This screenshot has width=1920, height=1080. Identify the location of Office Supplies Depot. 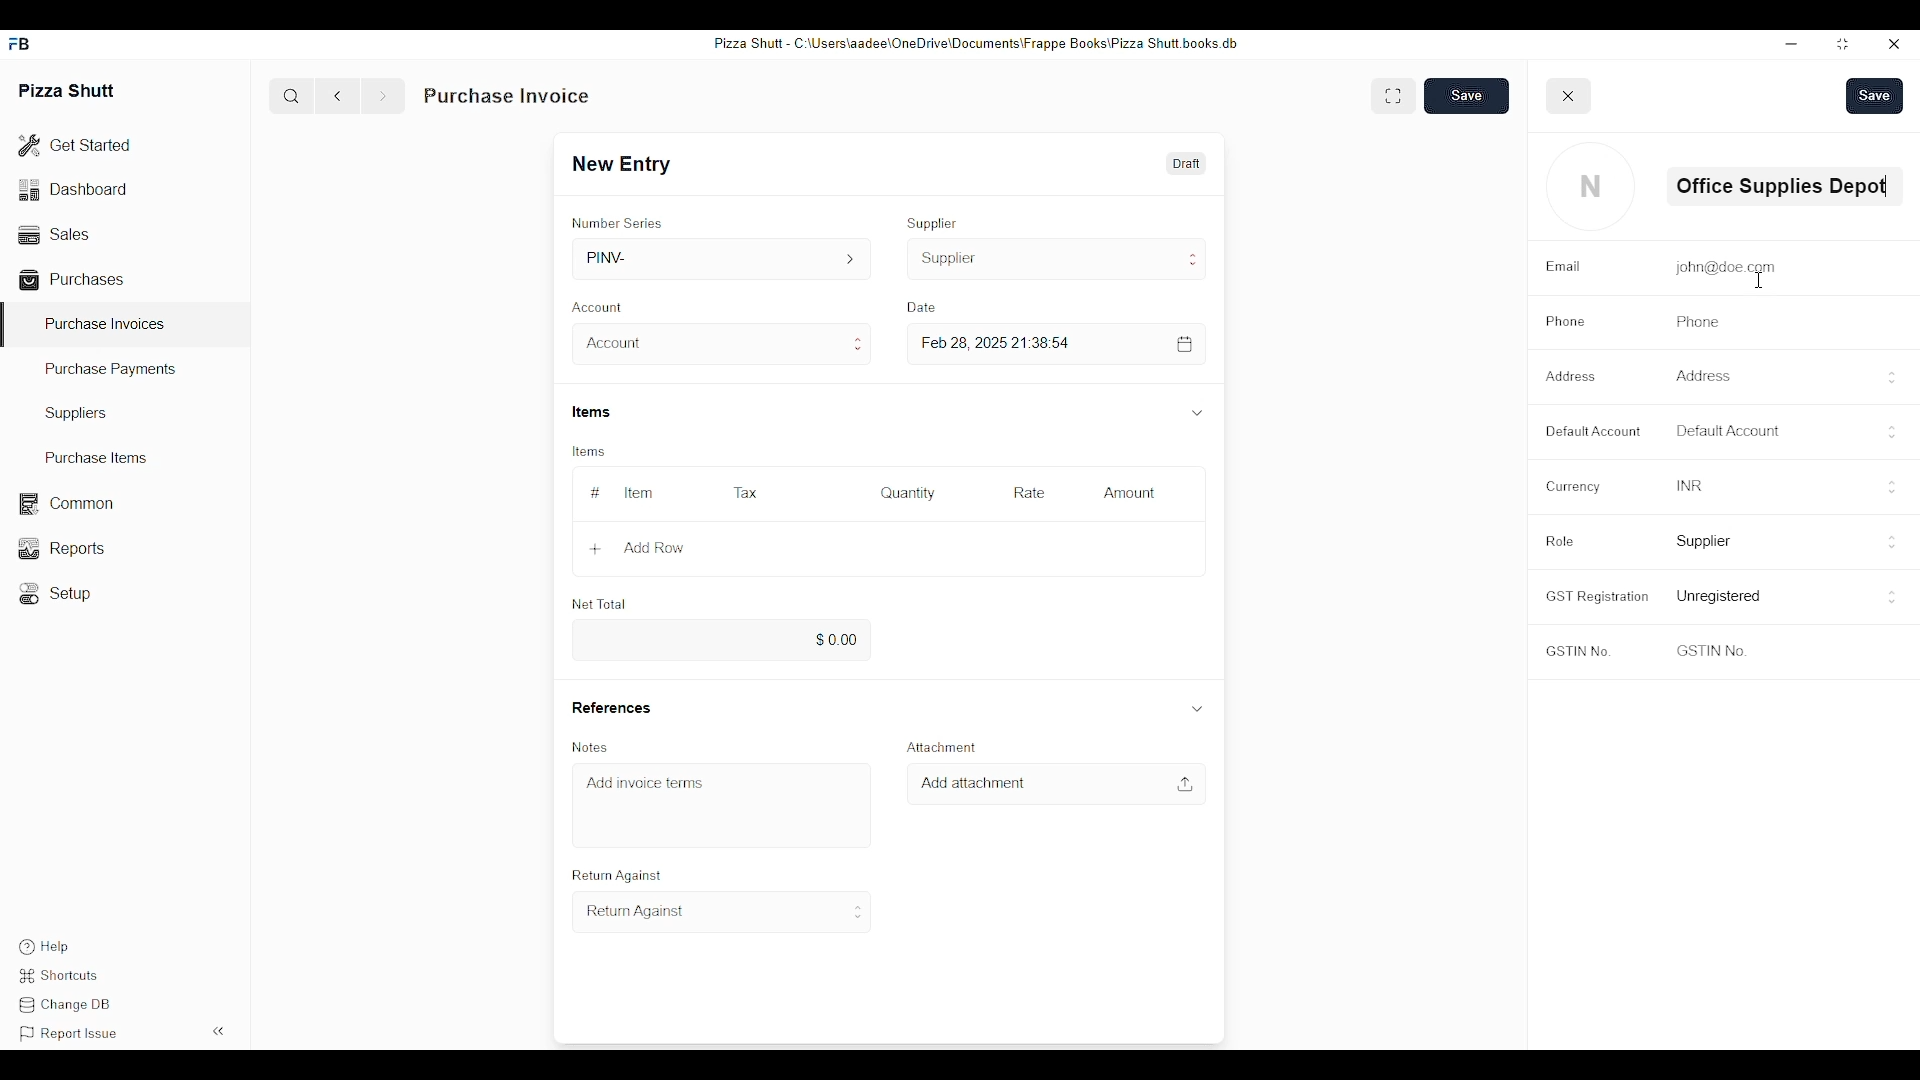
(1780, 185).